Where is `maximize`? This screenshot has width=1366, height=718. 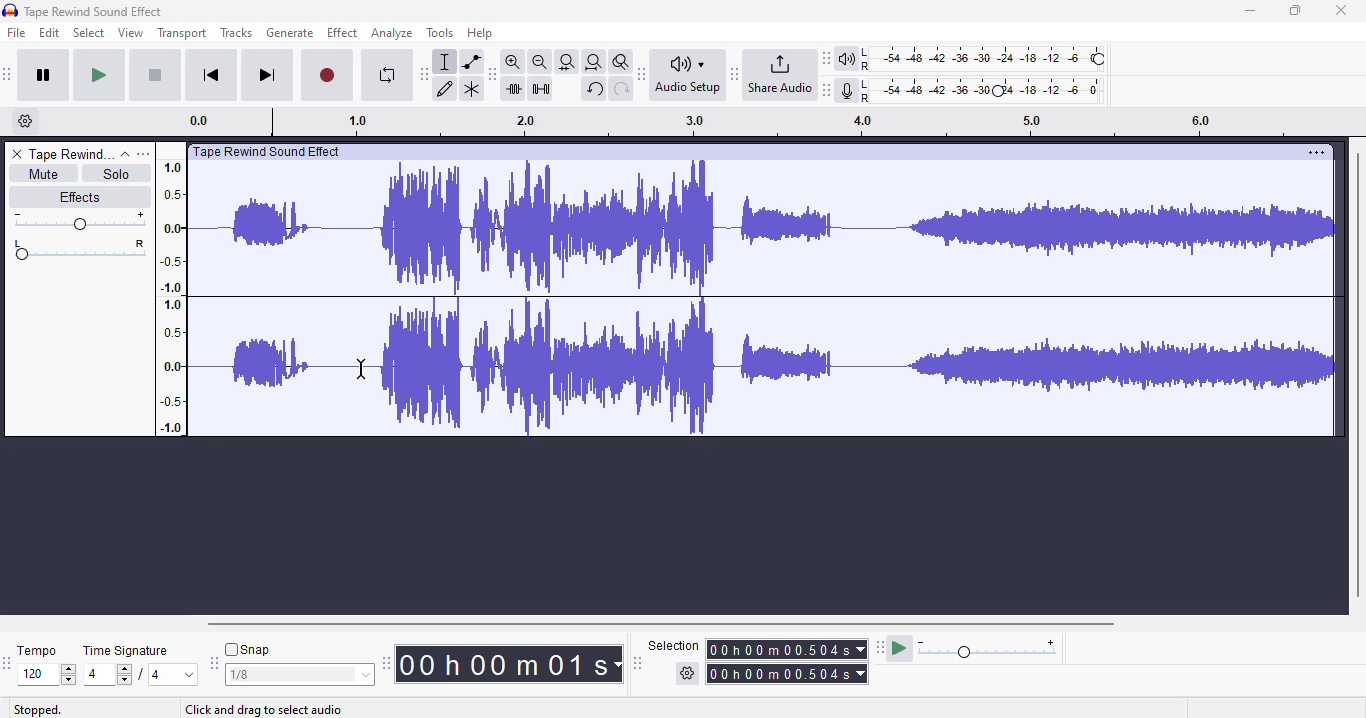
maximize is located at coordinates (1294, 11).